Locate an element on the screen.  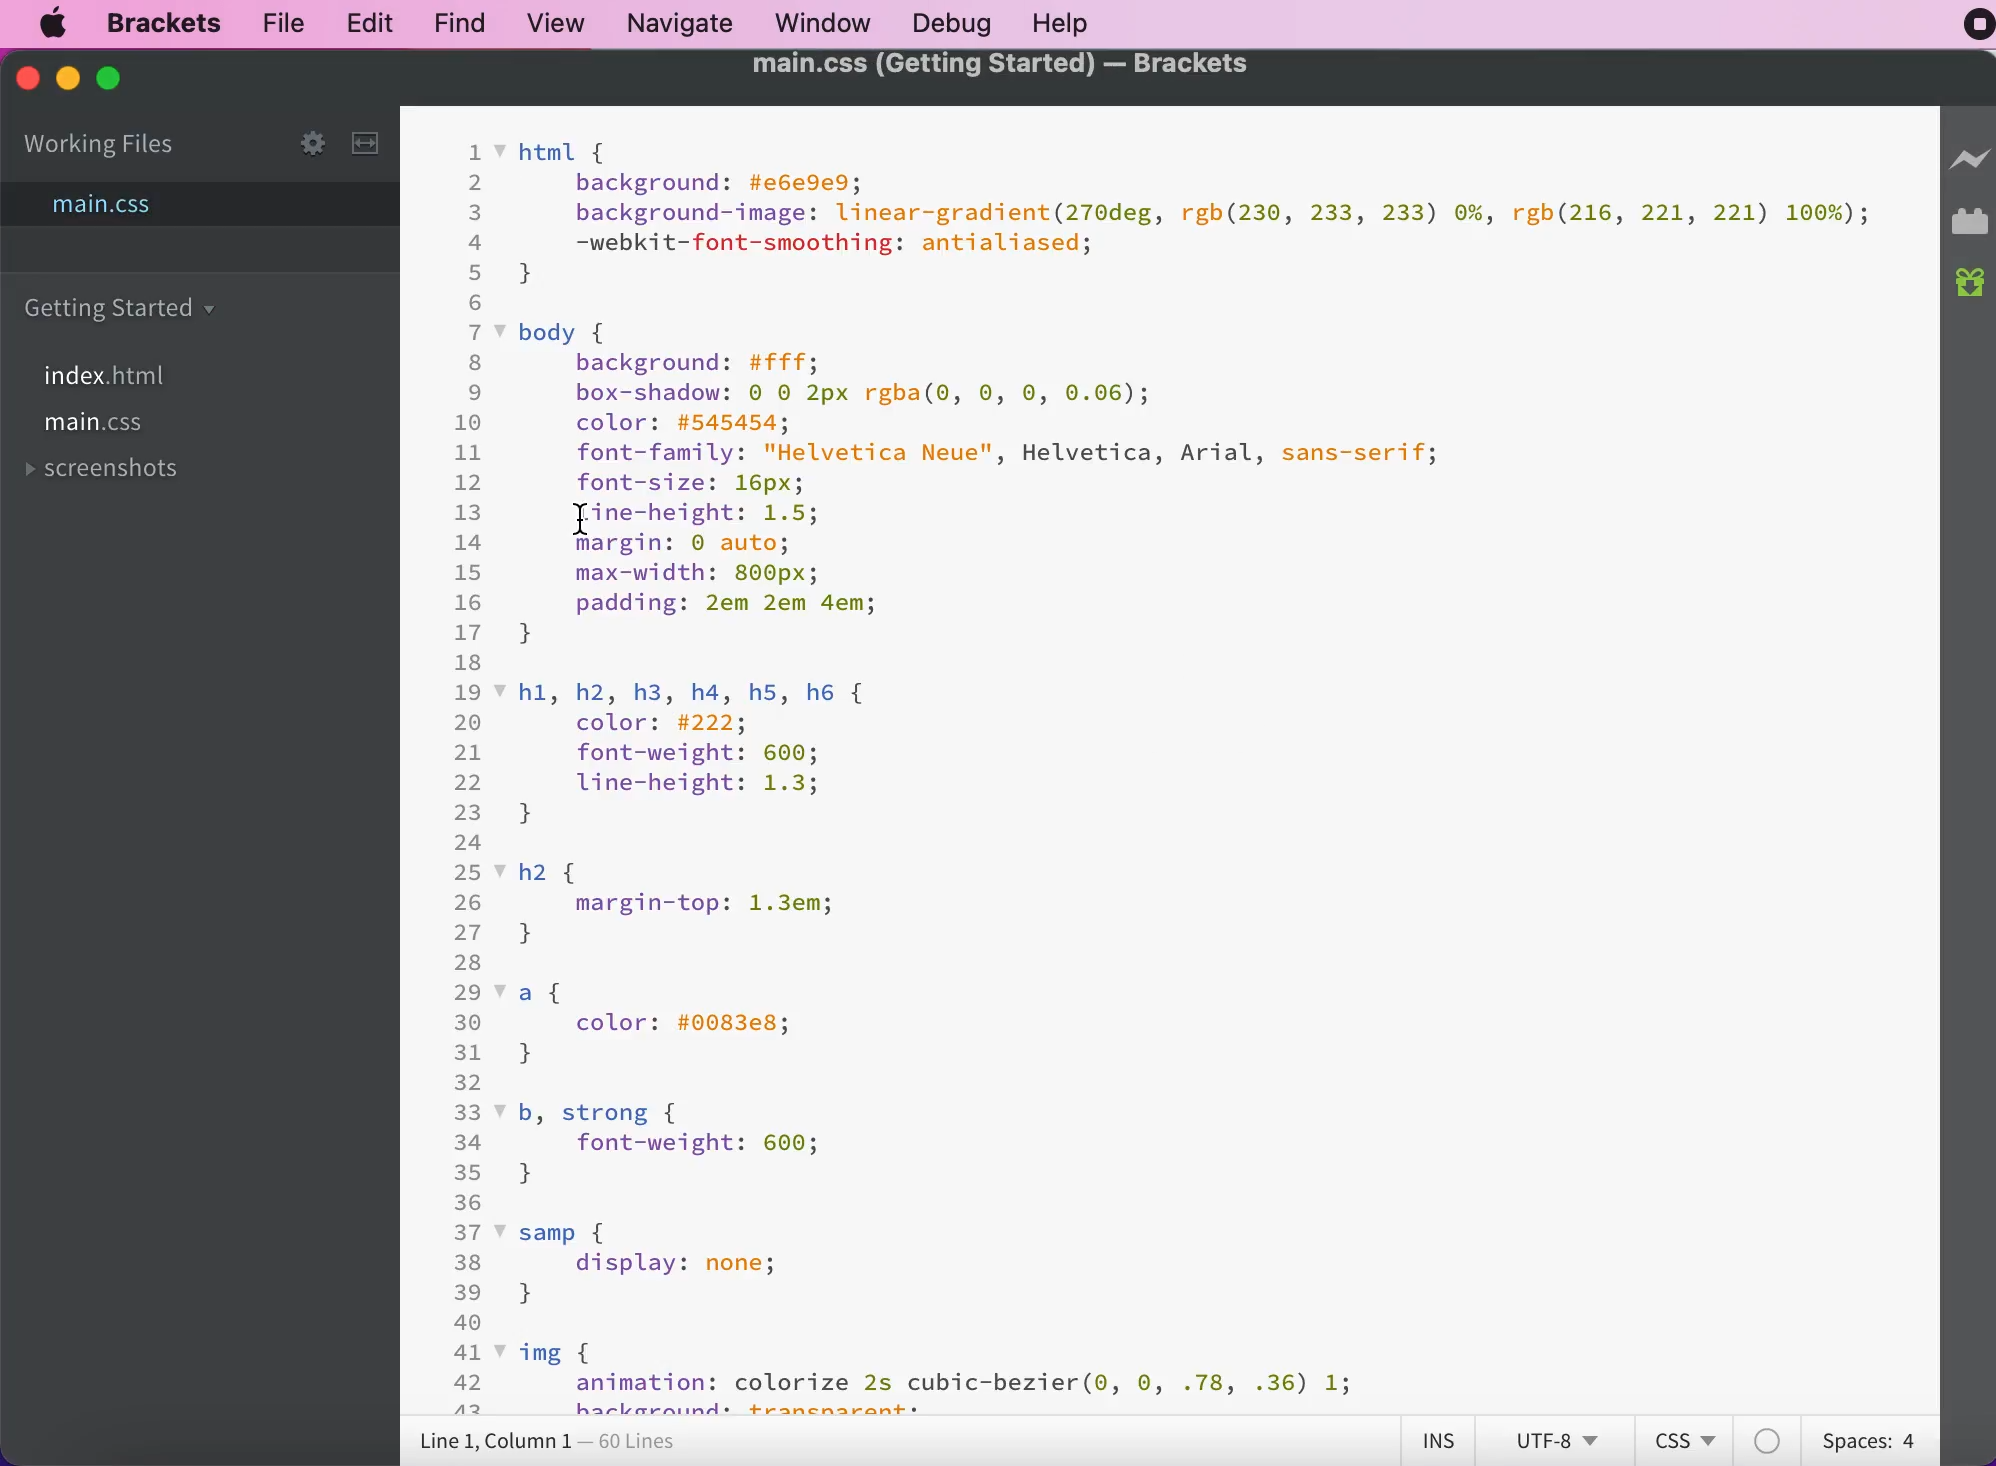
22 is located at coordinates (468, 782).